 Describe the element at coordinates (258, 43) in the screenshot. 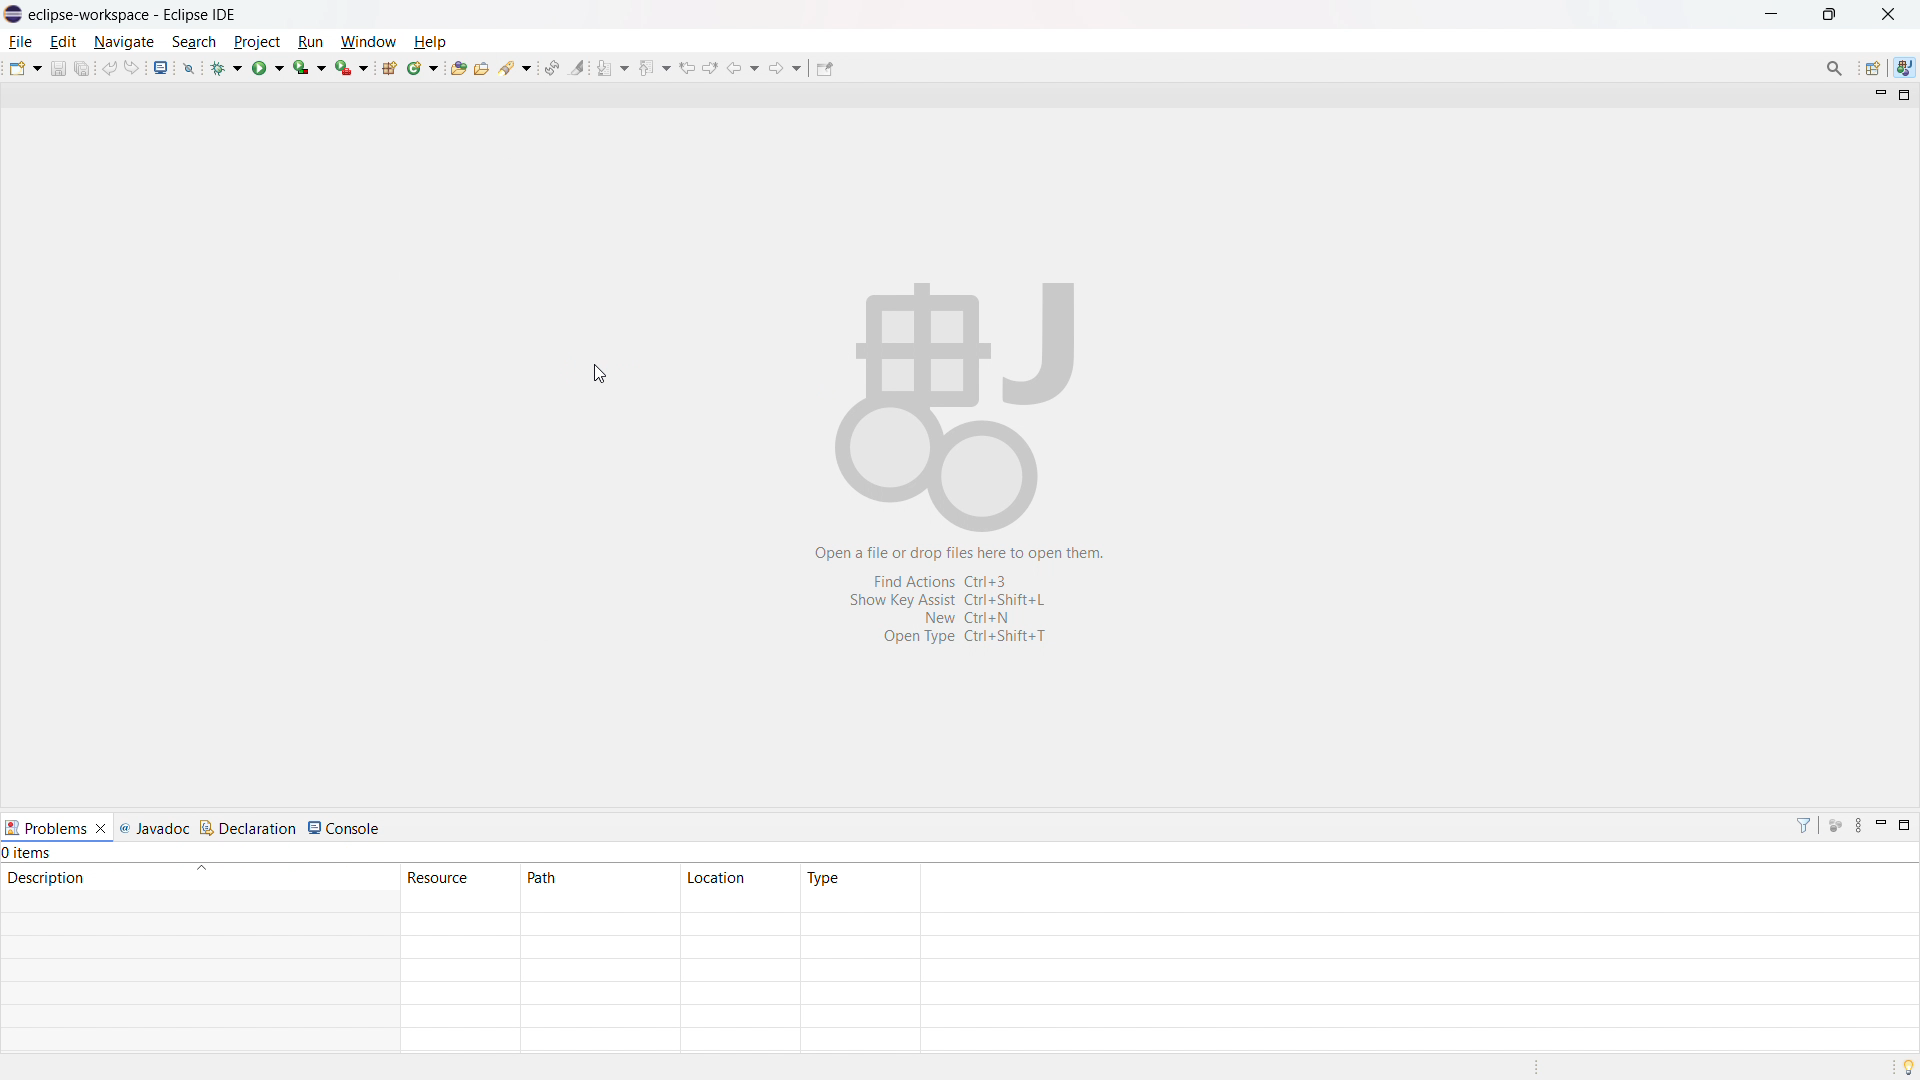

I see `project` at that location.